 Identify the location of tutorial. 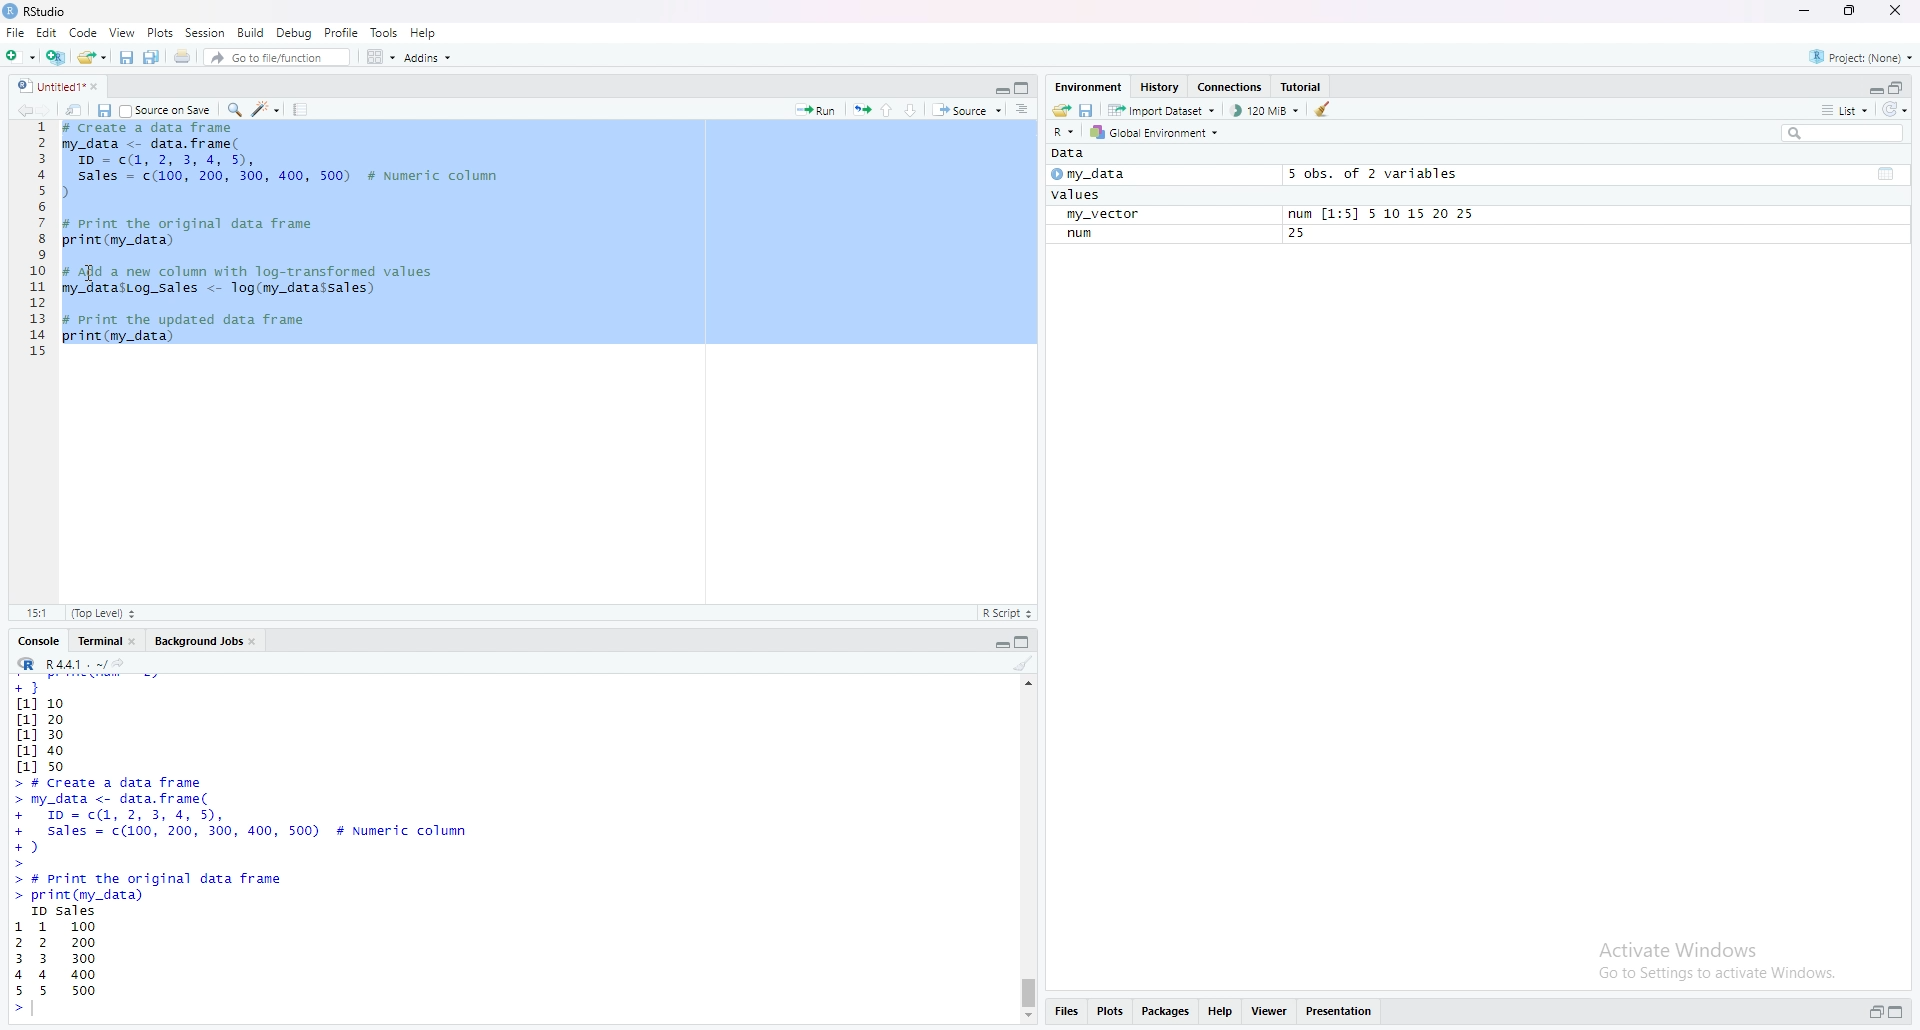
(1302, 87).